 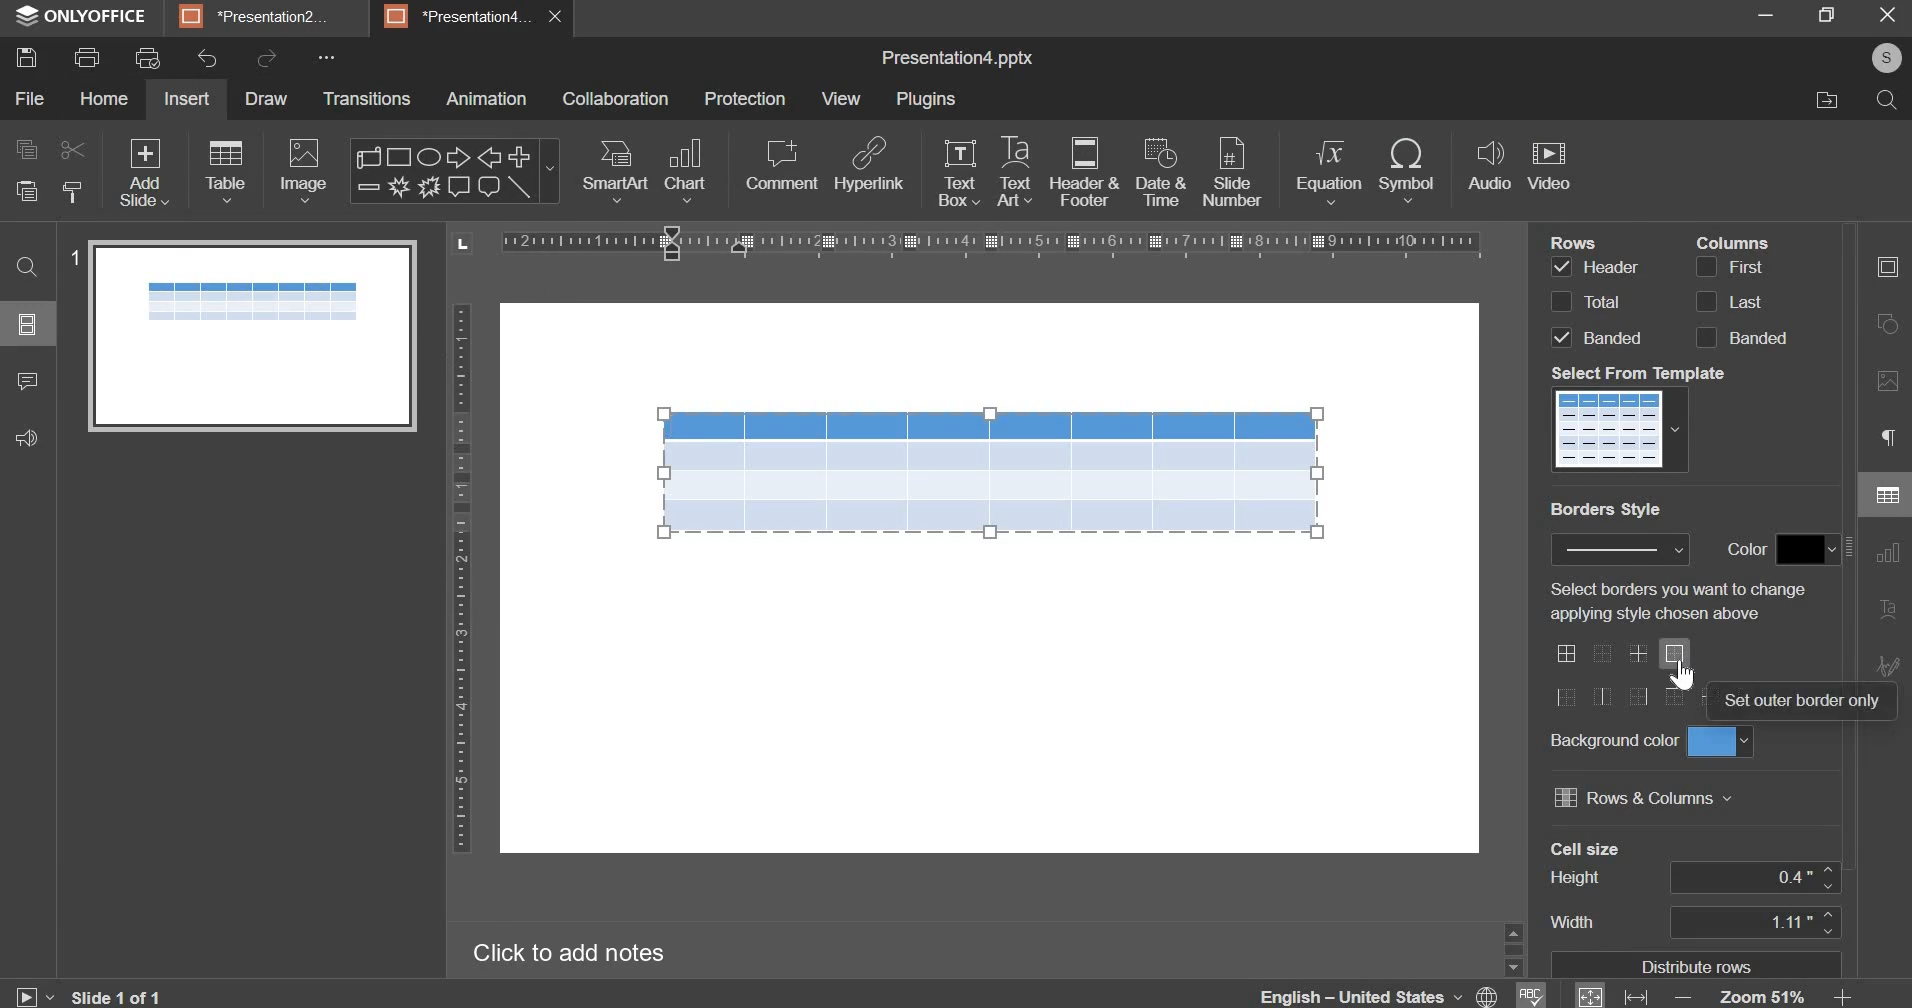 I want to click on cursor, so click(x=1680, y=677).